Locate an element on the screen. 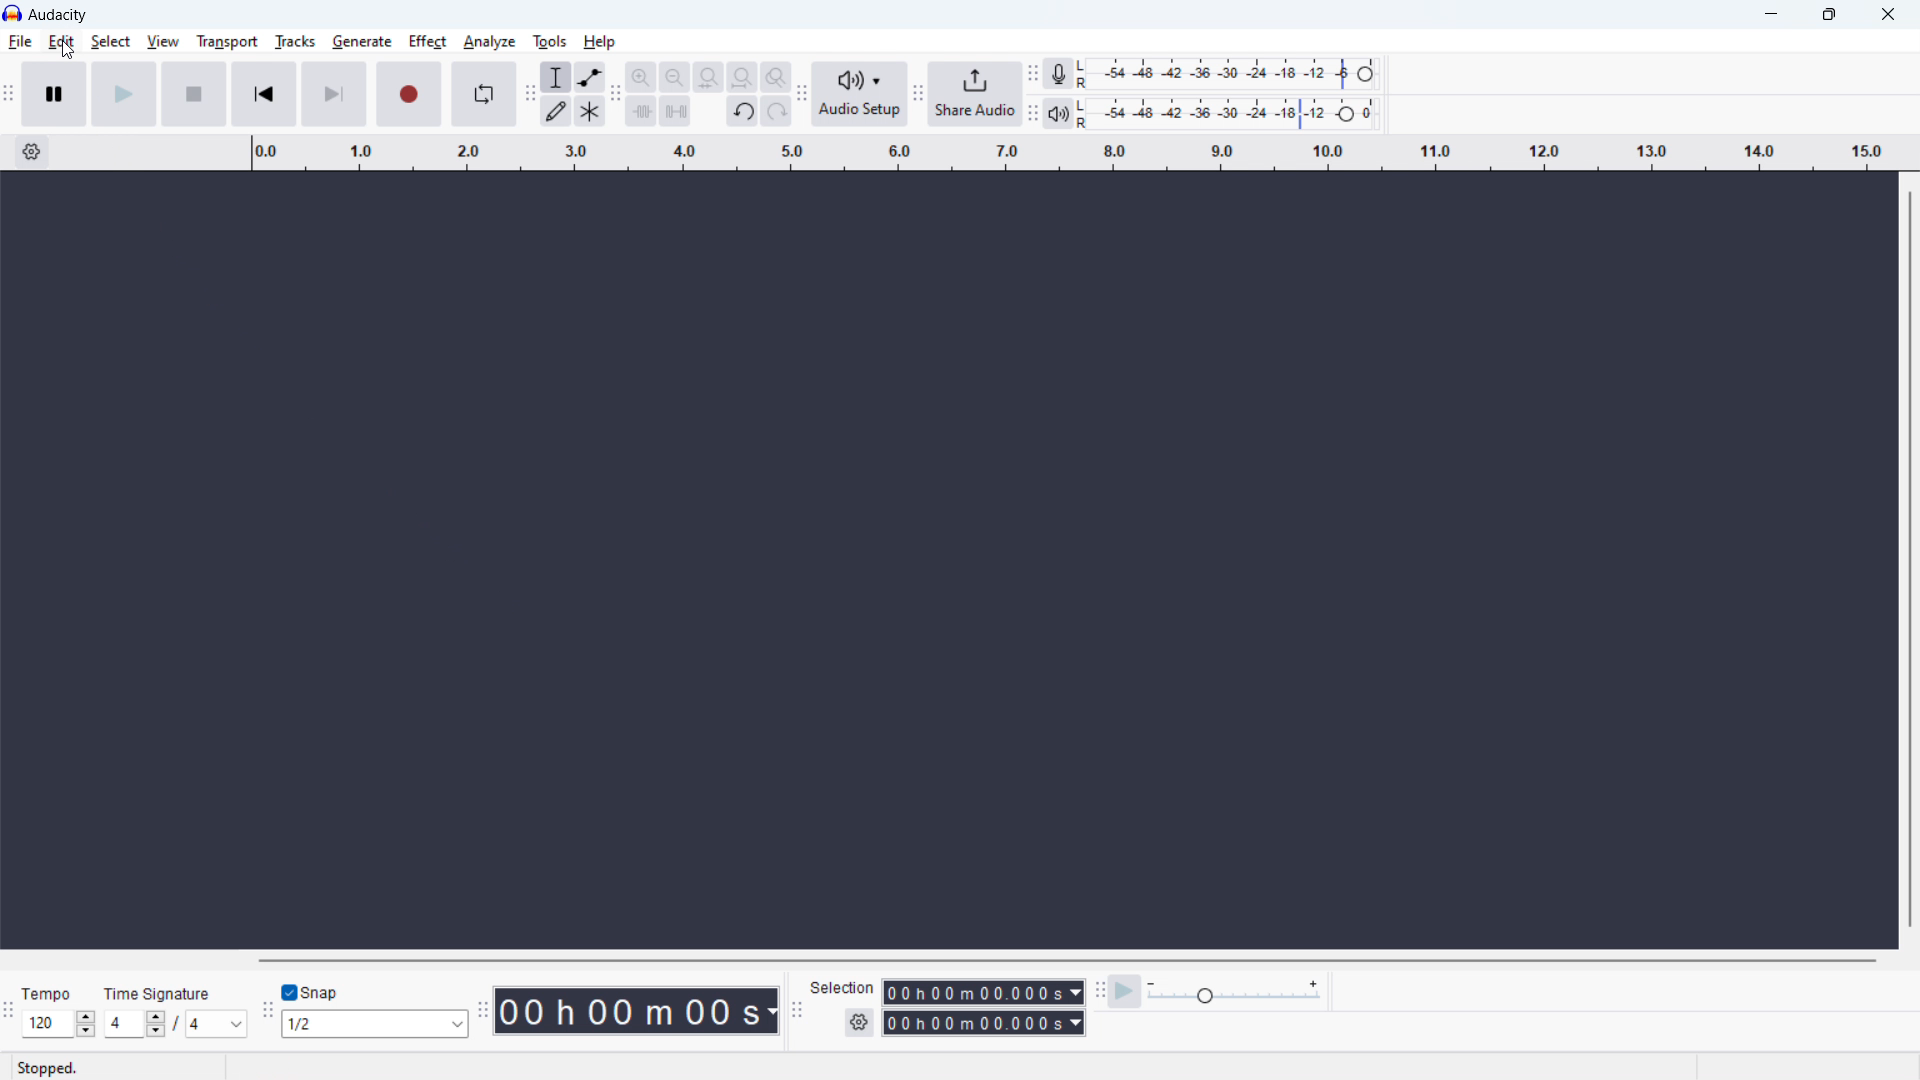 This screenshot has height=1080, width=1920. play is located at coordinates (125, 95).